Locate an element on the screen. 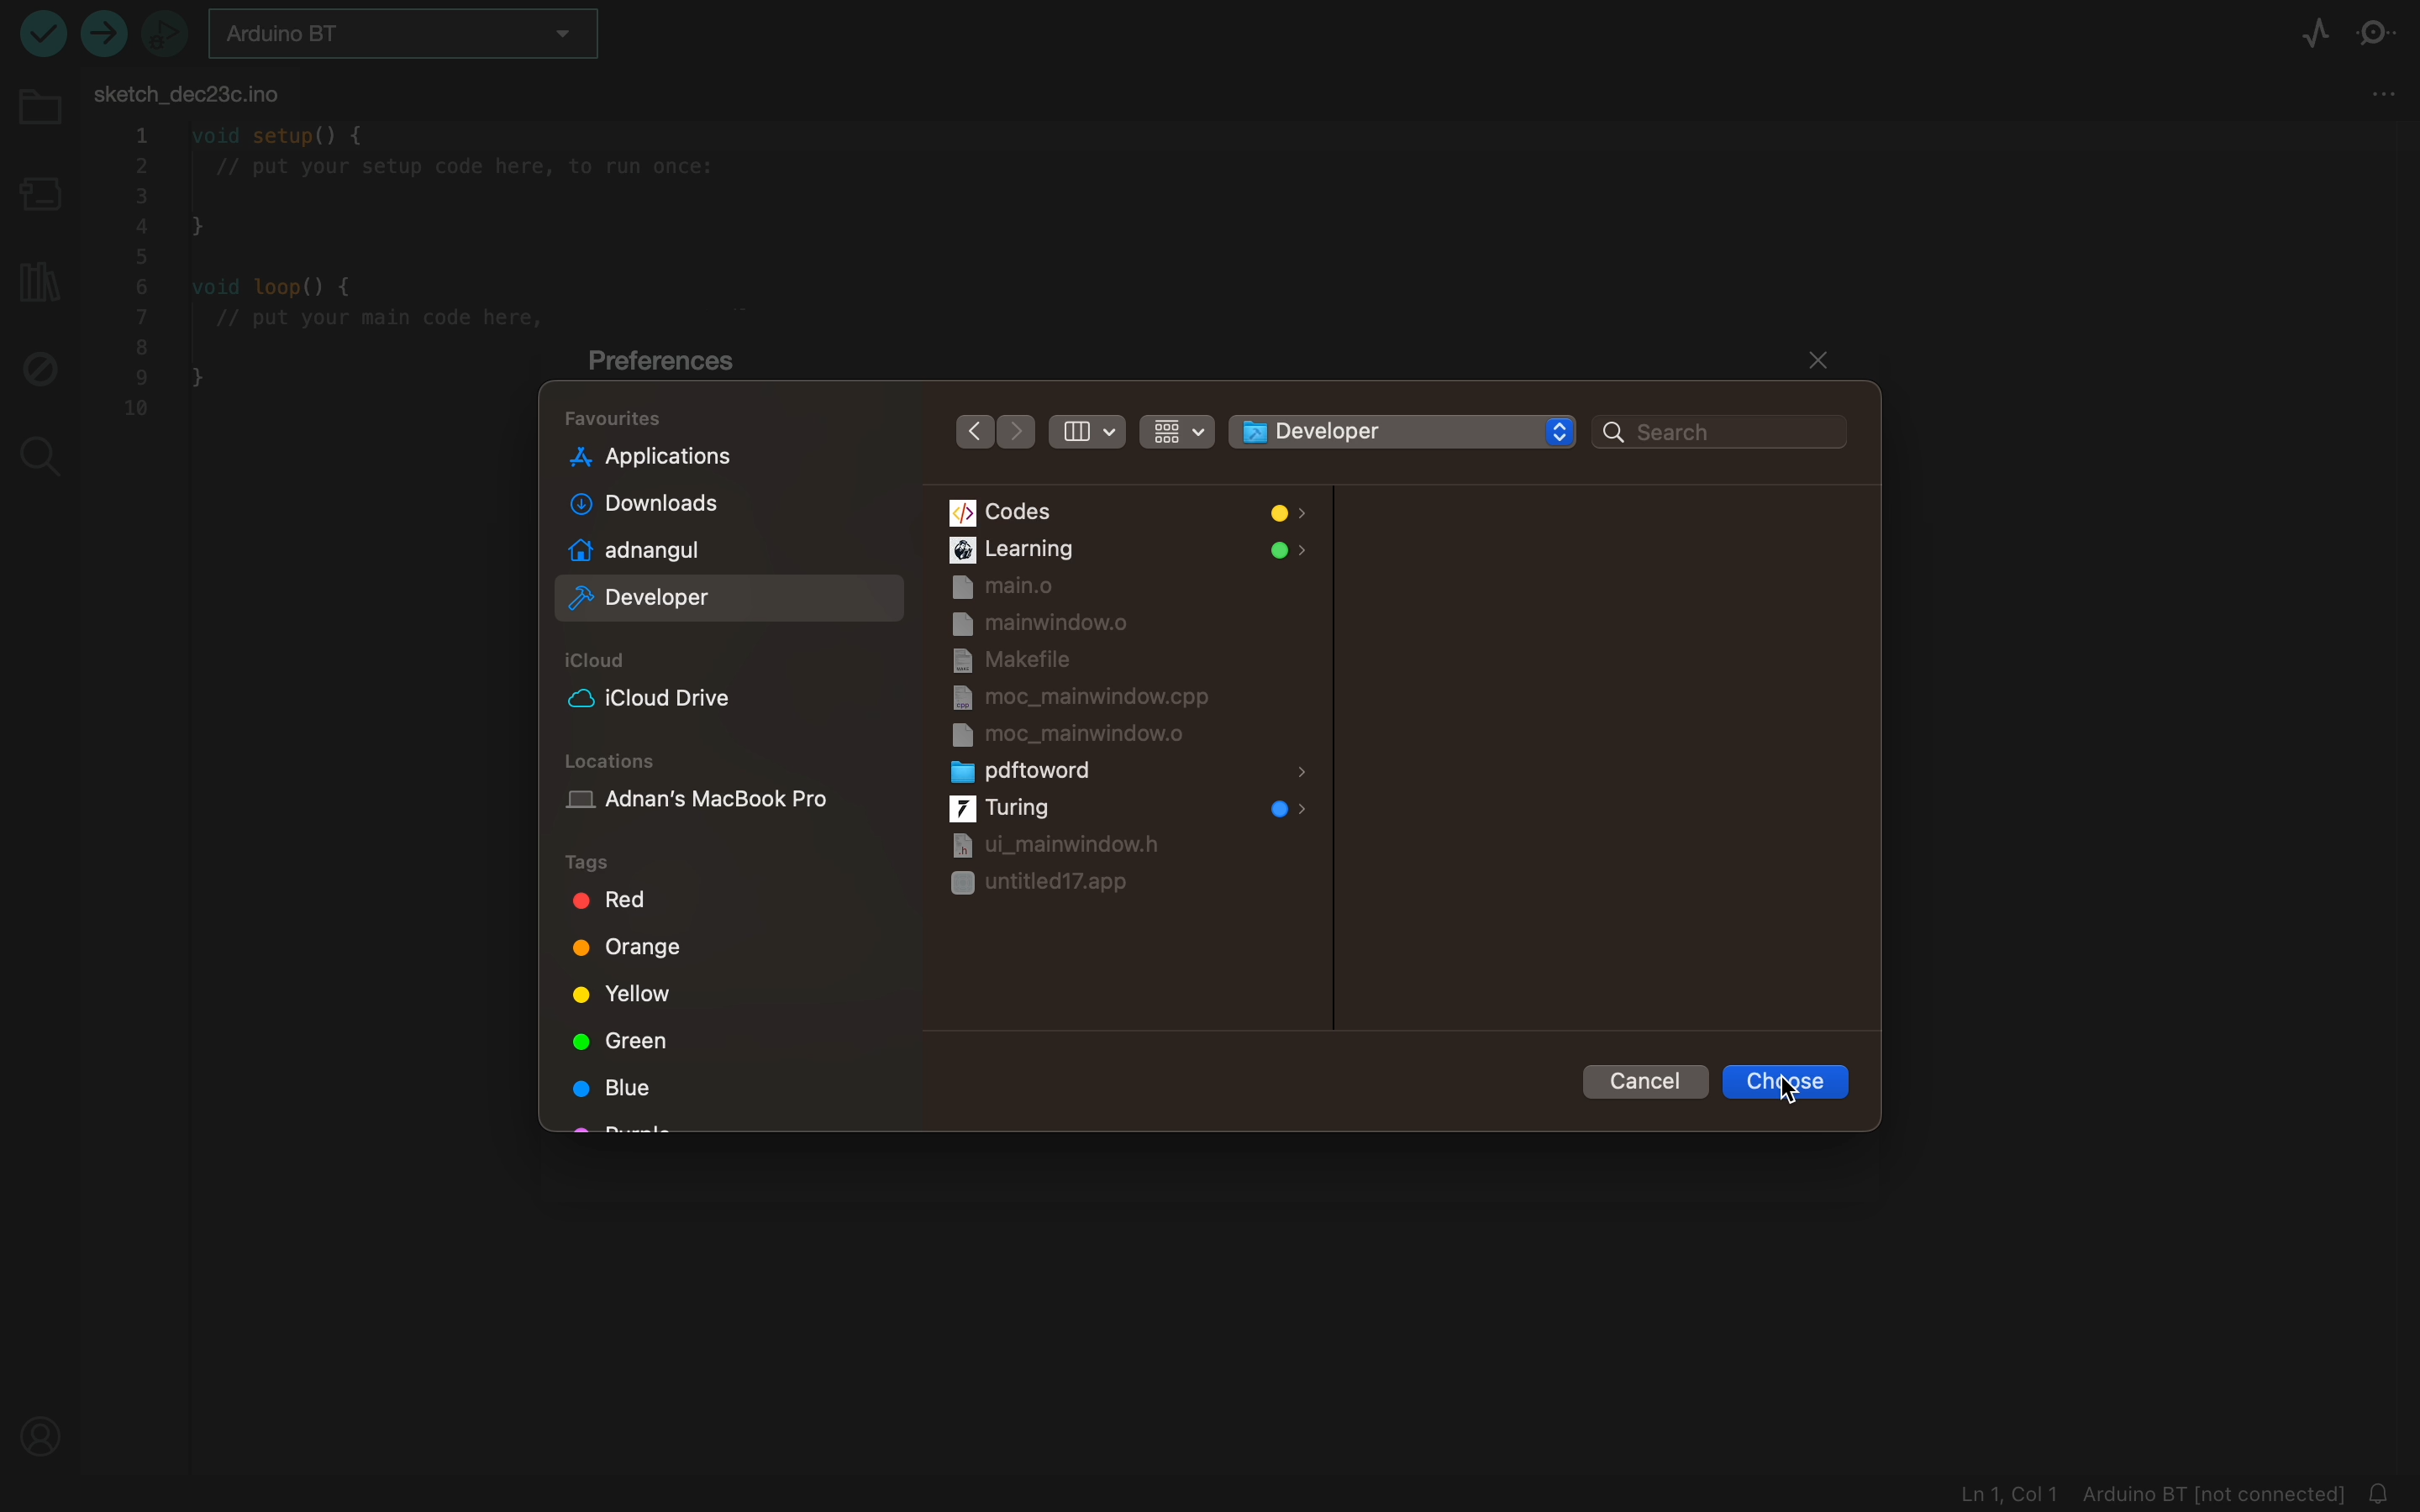  icloud is located at coordinates (654, 688).